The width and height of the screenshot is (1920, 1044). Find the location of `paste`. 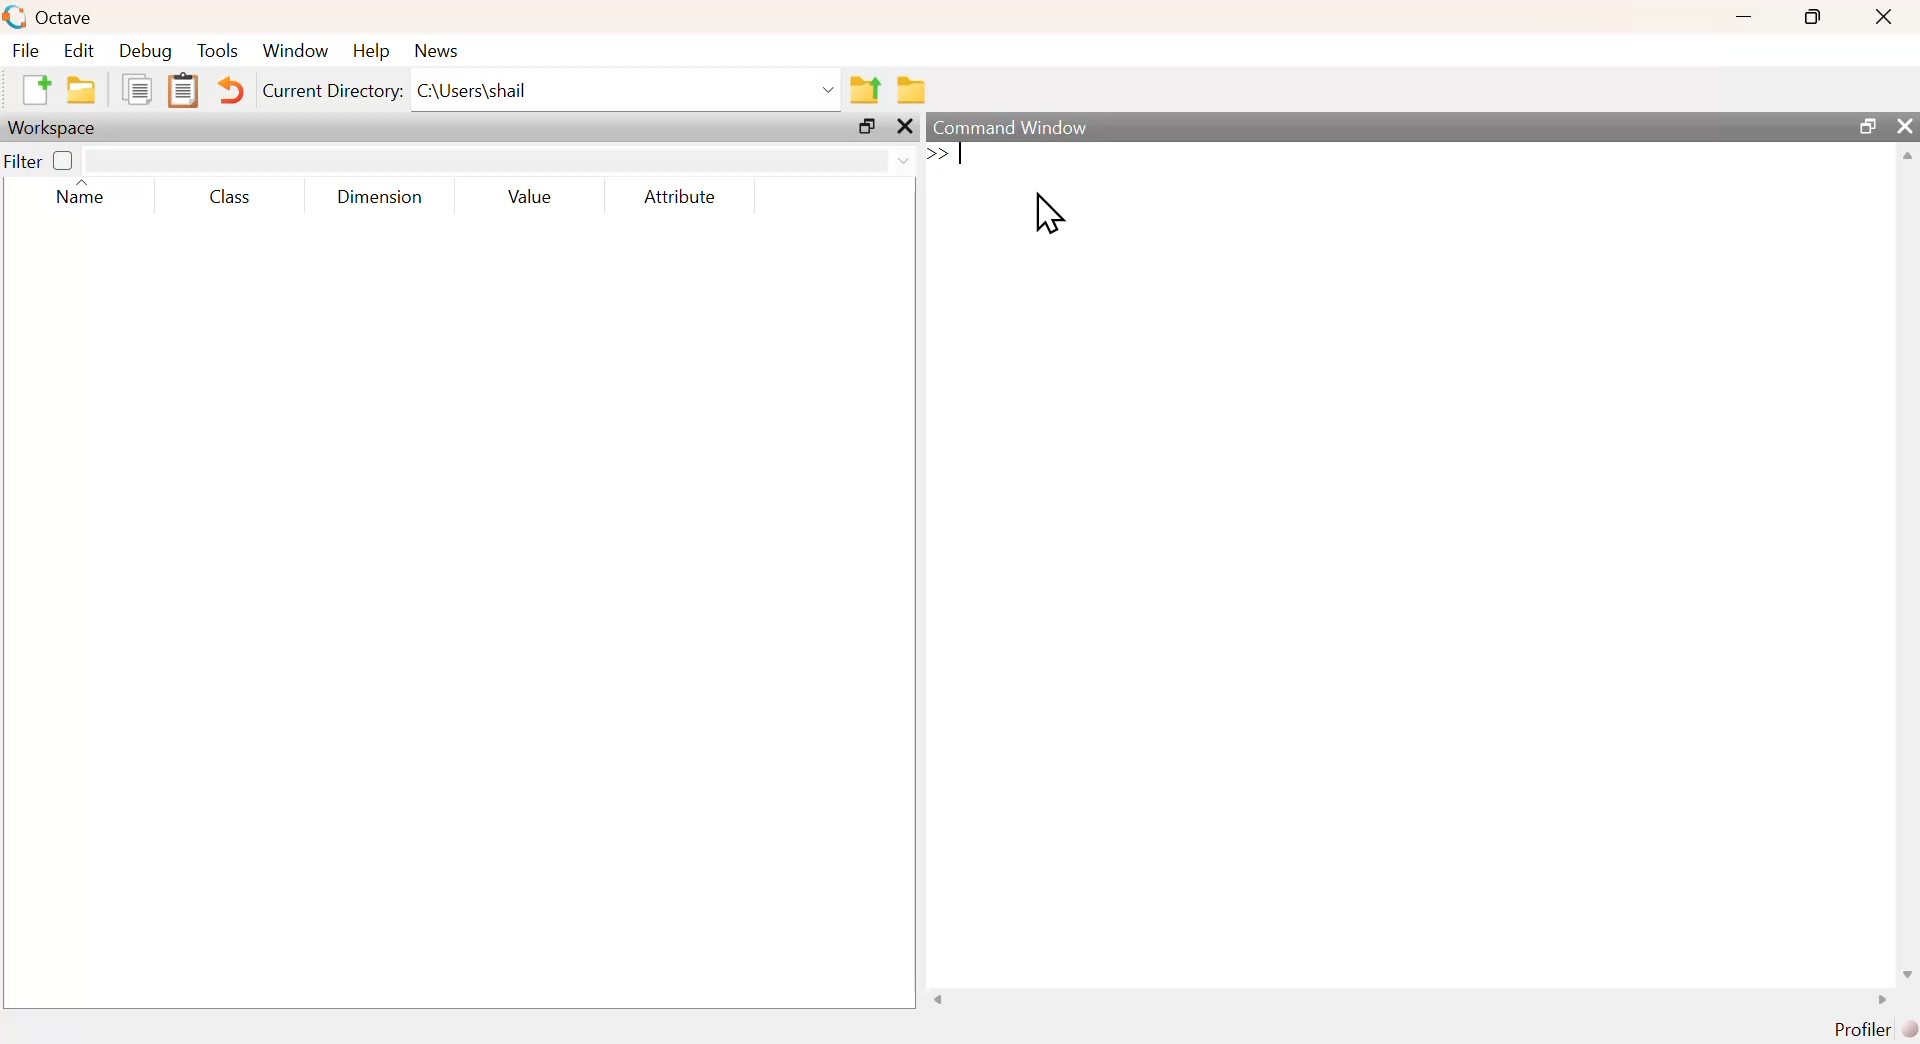

paste is located at coordinates (183, 91).